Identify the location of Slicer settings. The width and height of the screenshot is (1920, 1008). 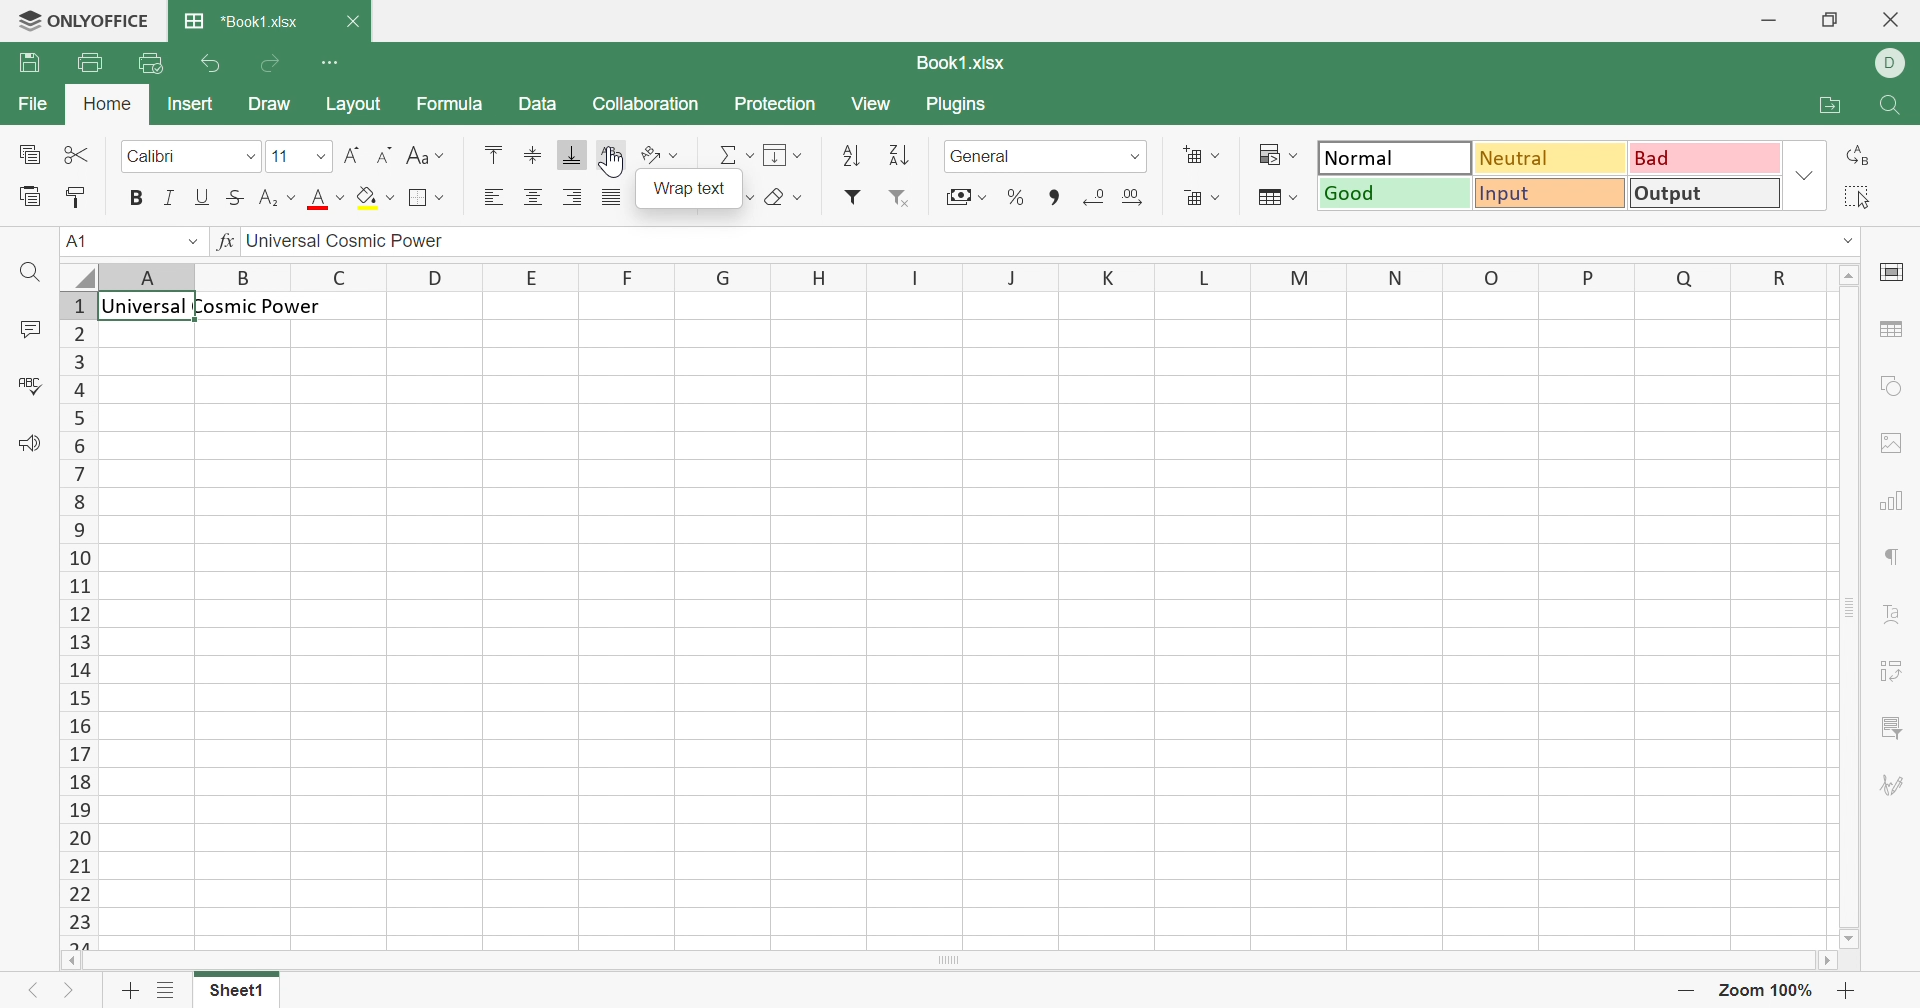
(1892, 726).